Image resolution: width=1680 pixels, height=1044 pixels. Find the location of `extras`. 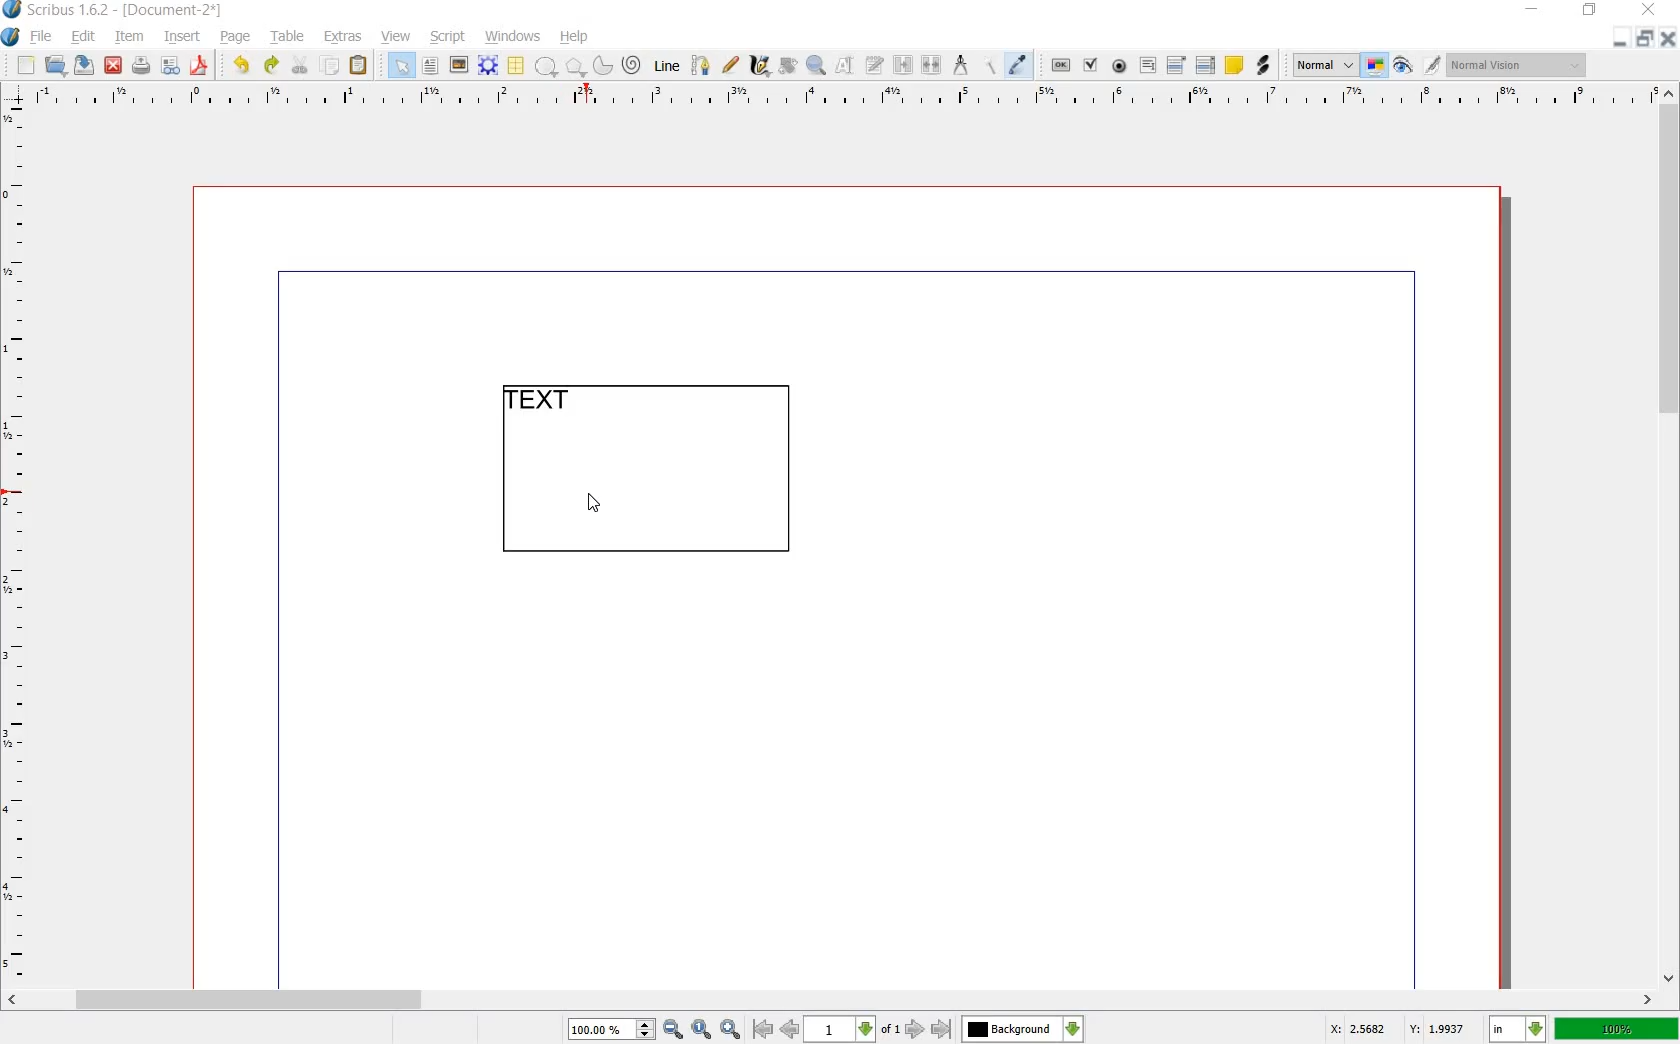

extras is located at coordinates (343, 37).